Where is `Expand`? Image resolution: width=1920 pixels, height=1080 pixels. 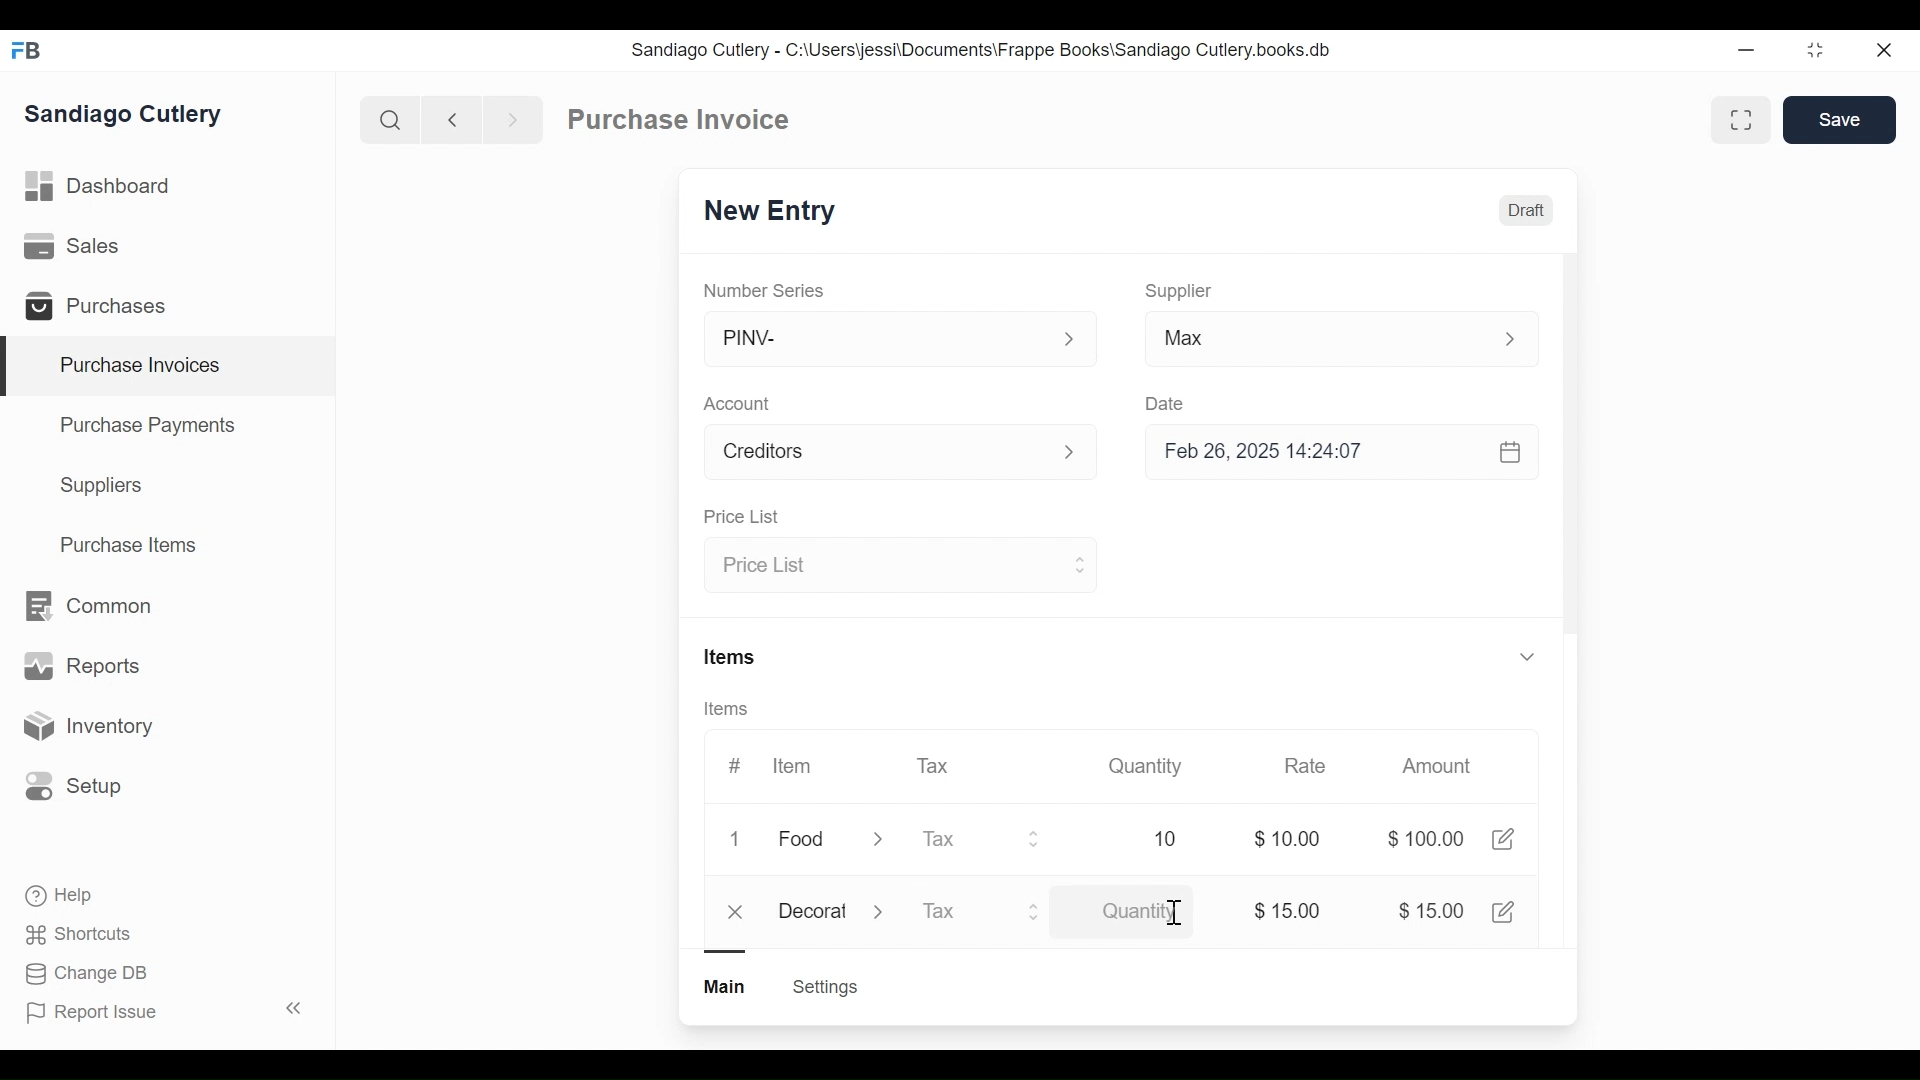
Expand is located at coordinates (1078, 563).